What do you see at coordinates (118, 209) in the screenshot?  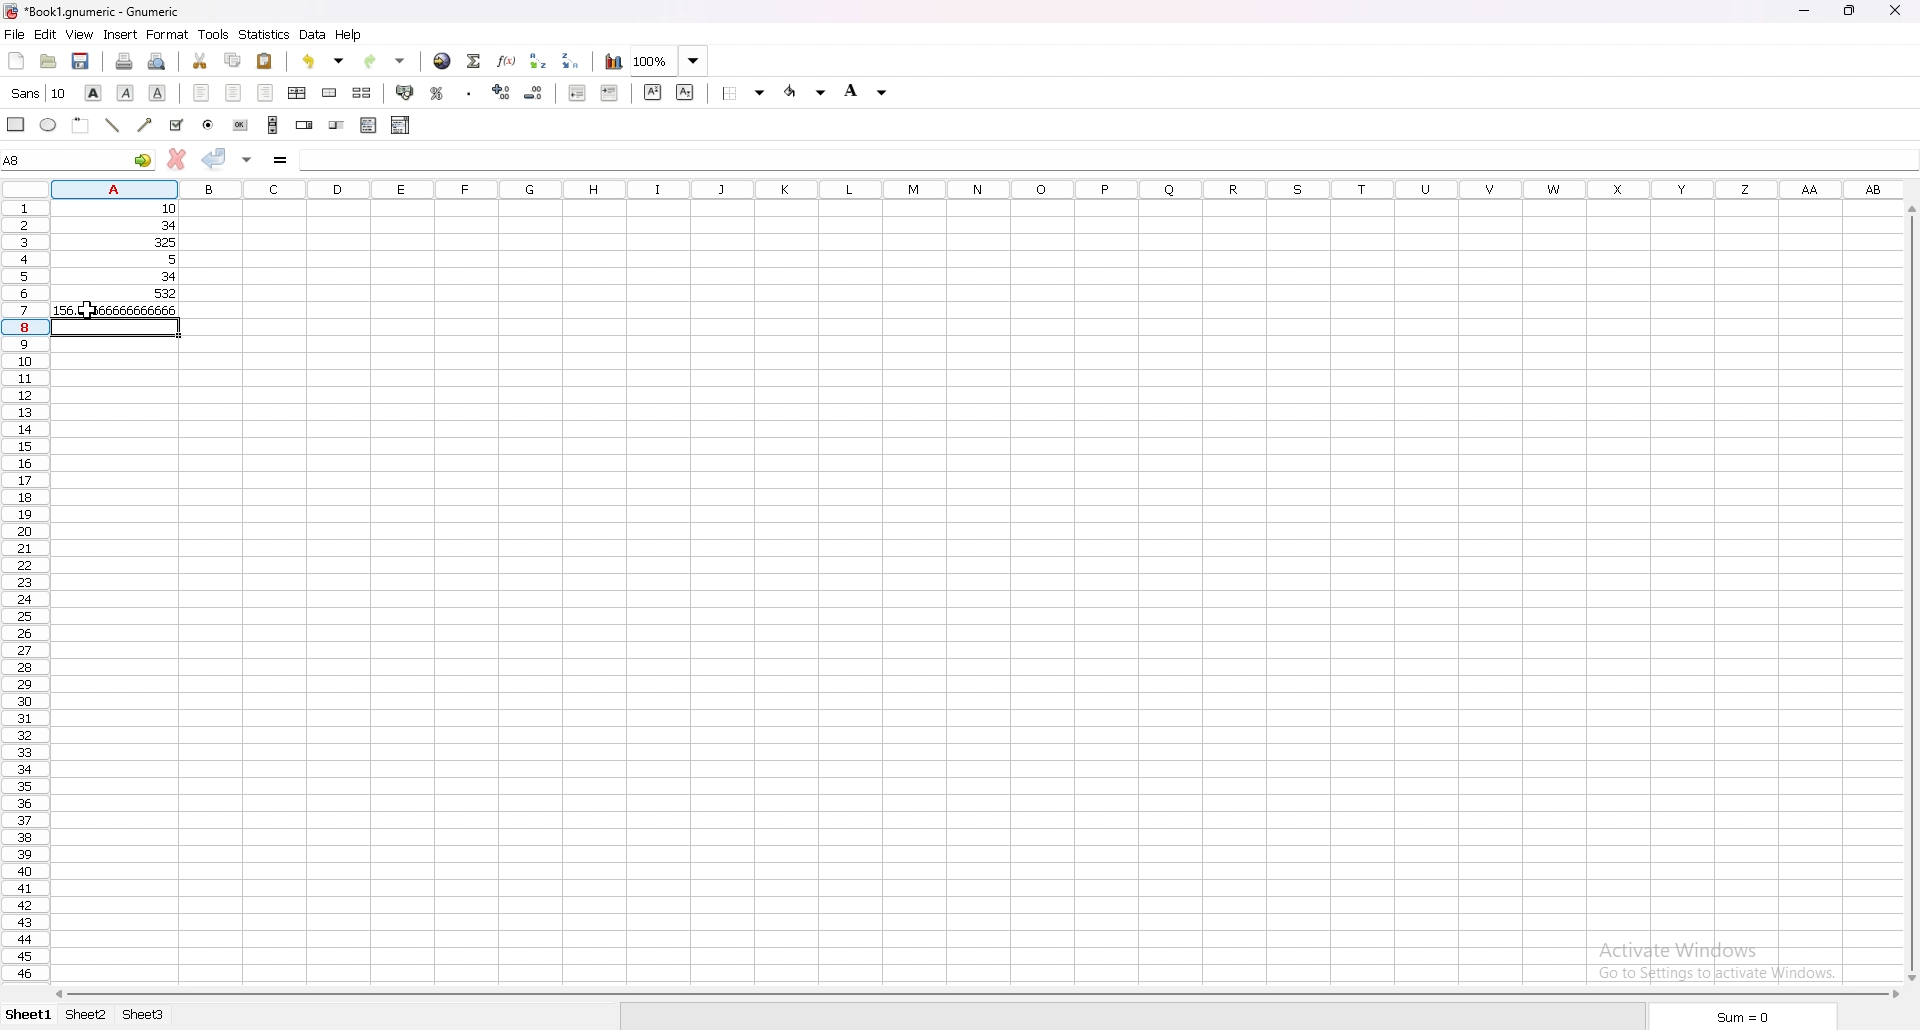 I see `10` at bounding box center [118, 209].